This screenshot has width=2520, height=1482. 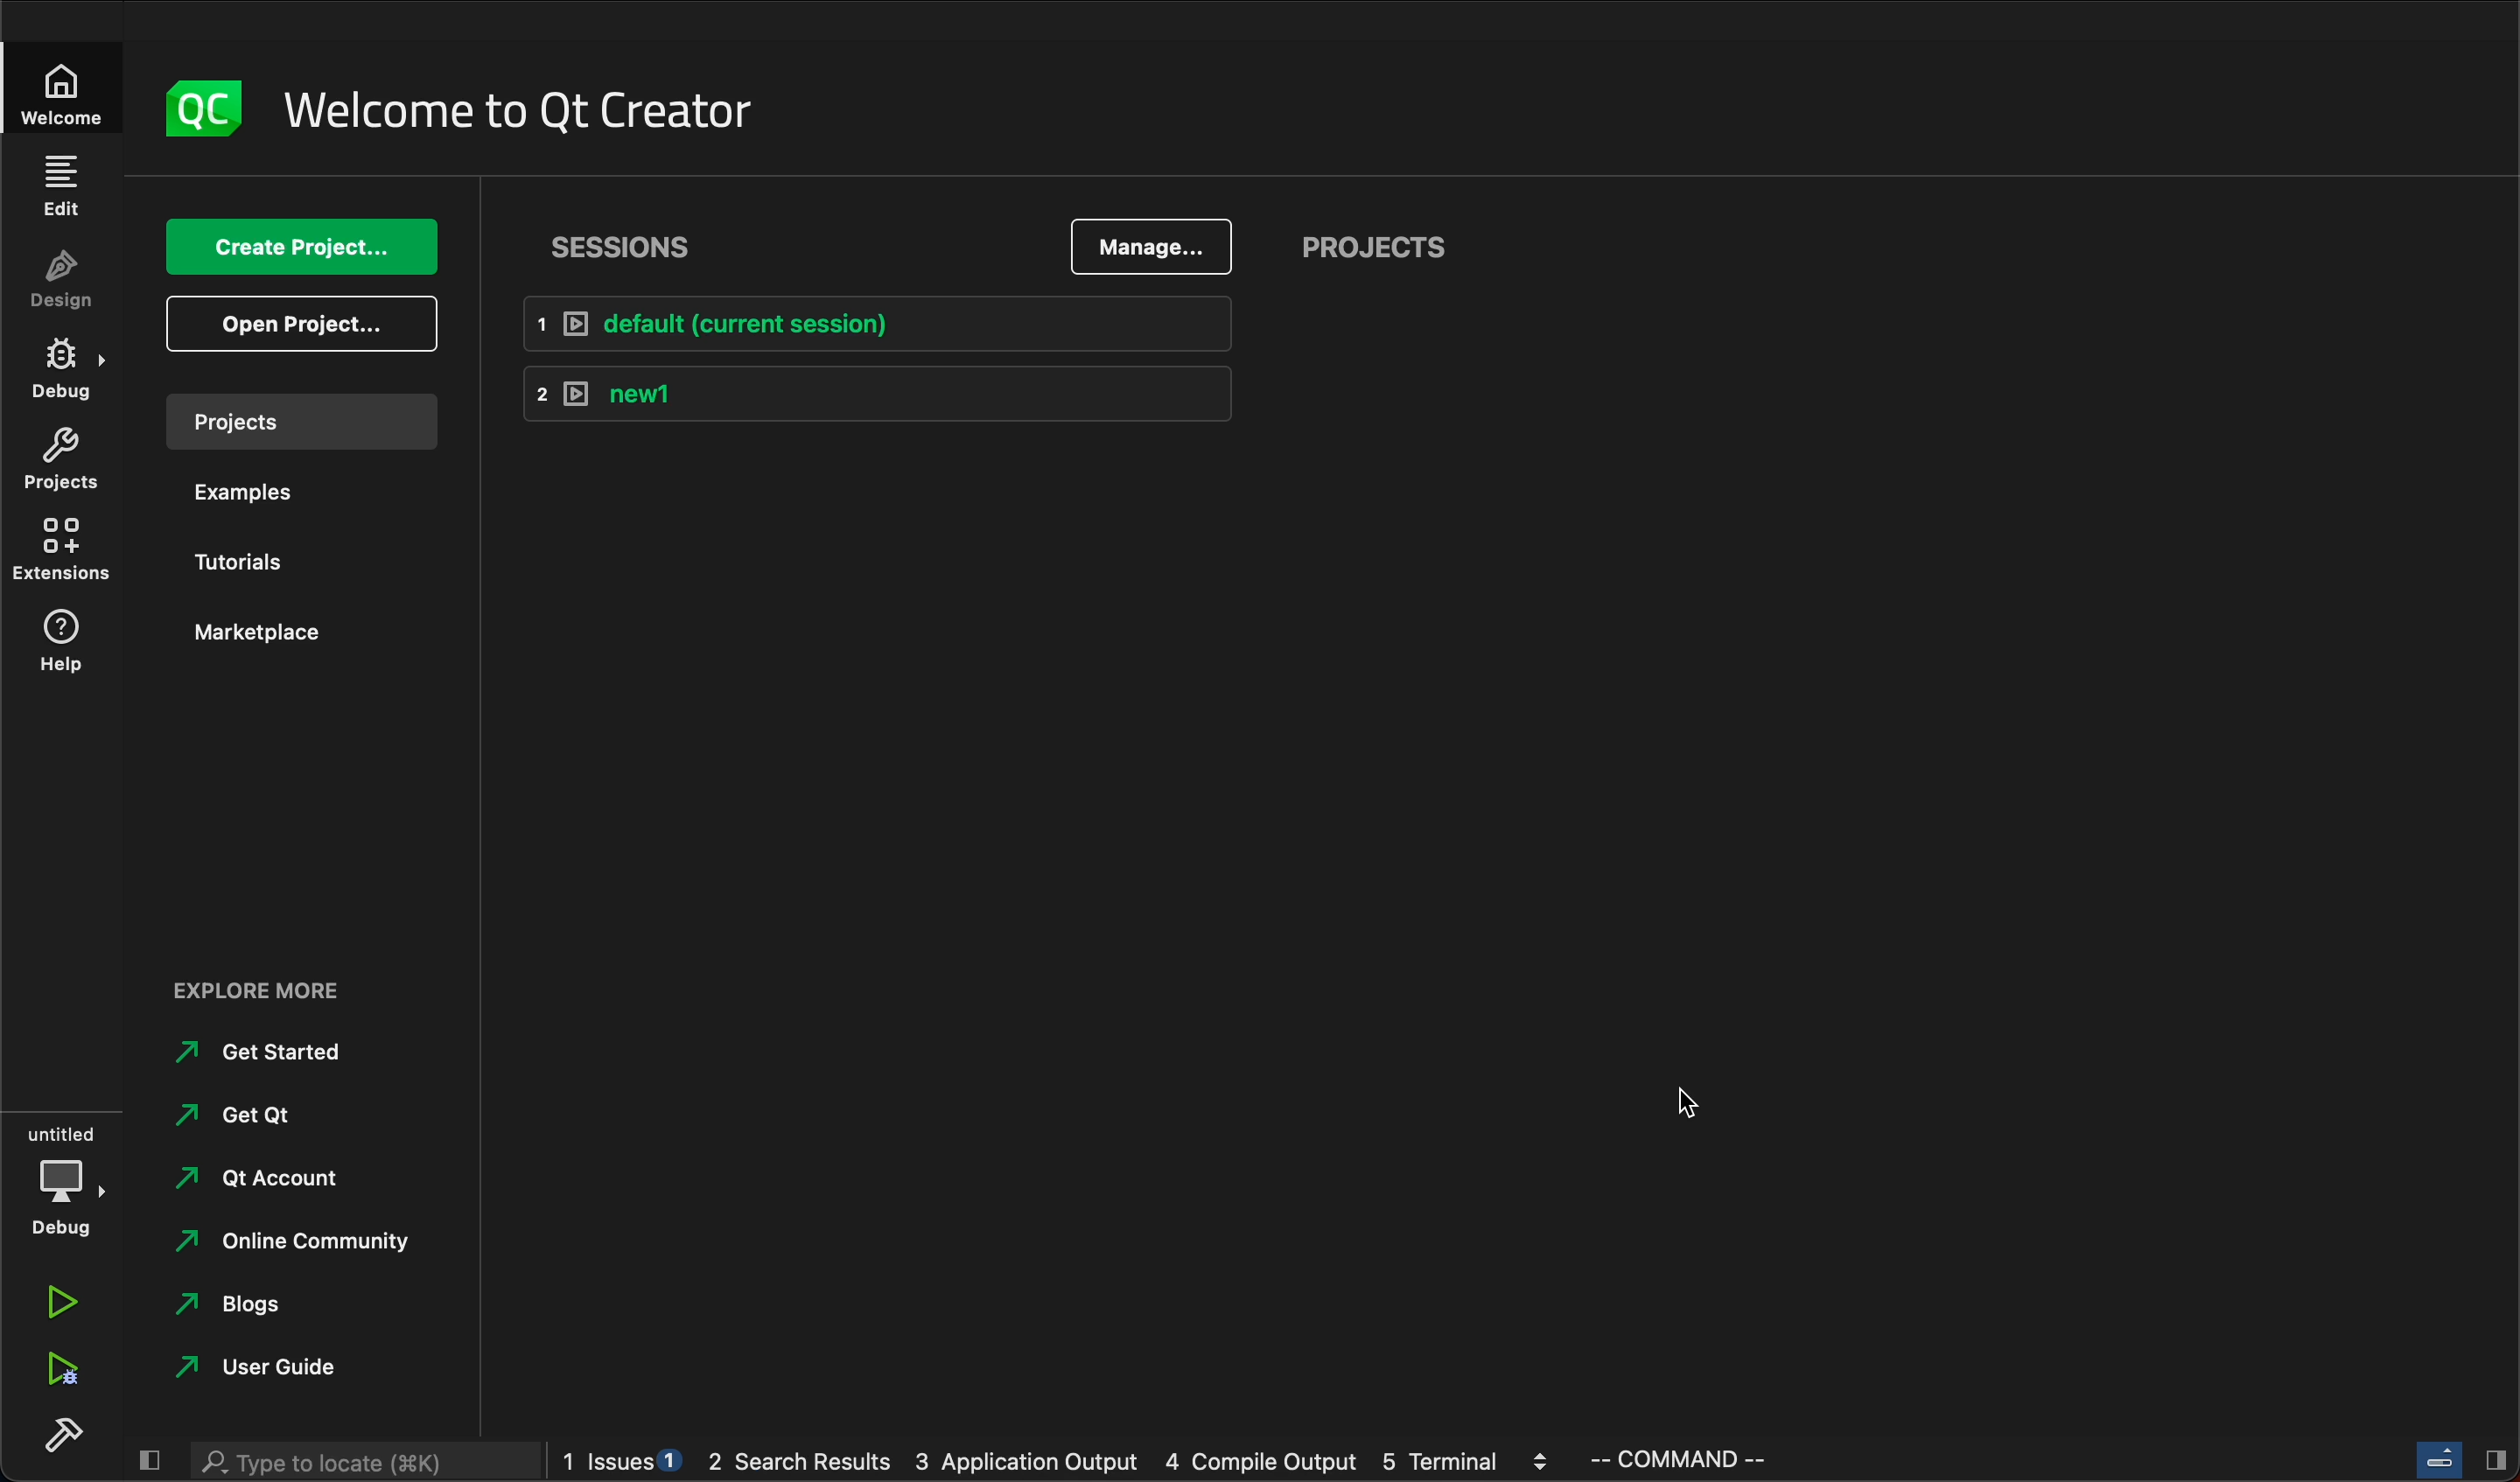 I want to click on marketplace, so click(x=264, y=633).